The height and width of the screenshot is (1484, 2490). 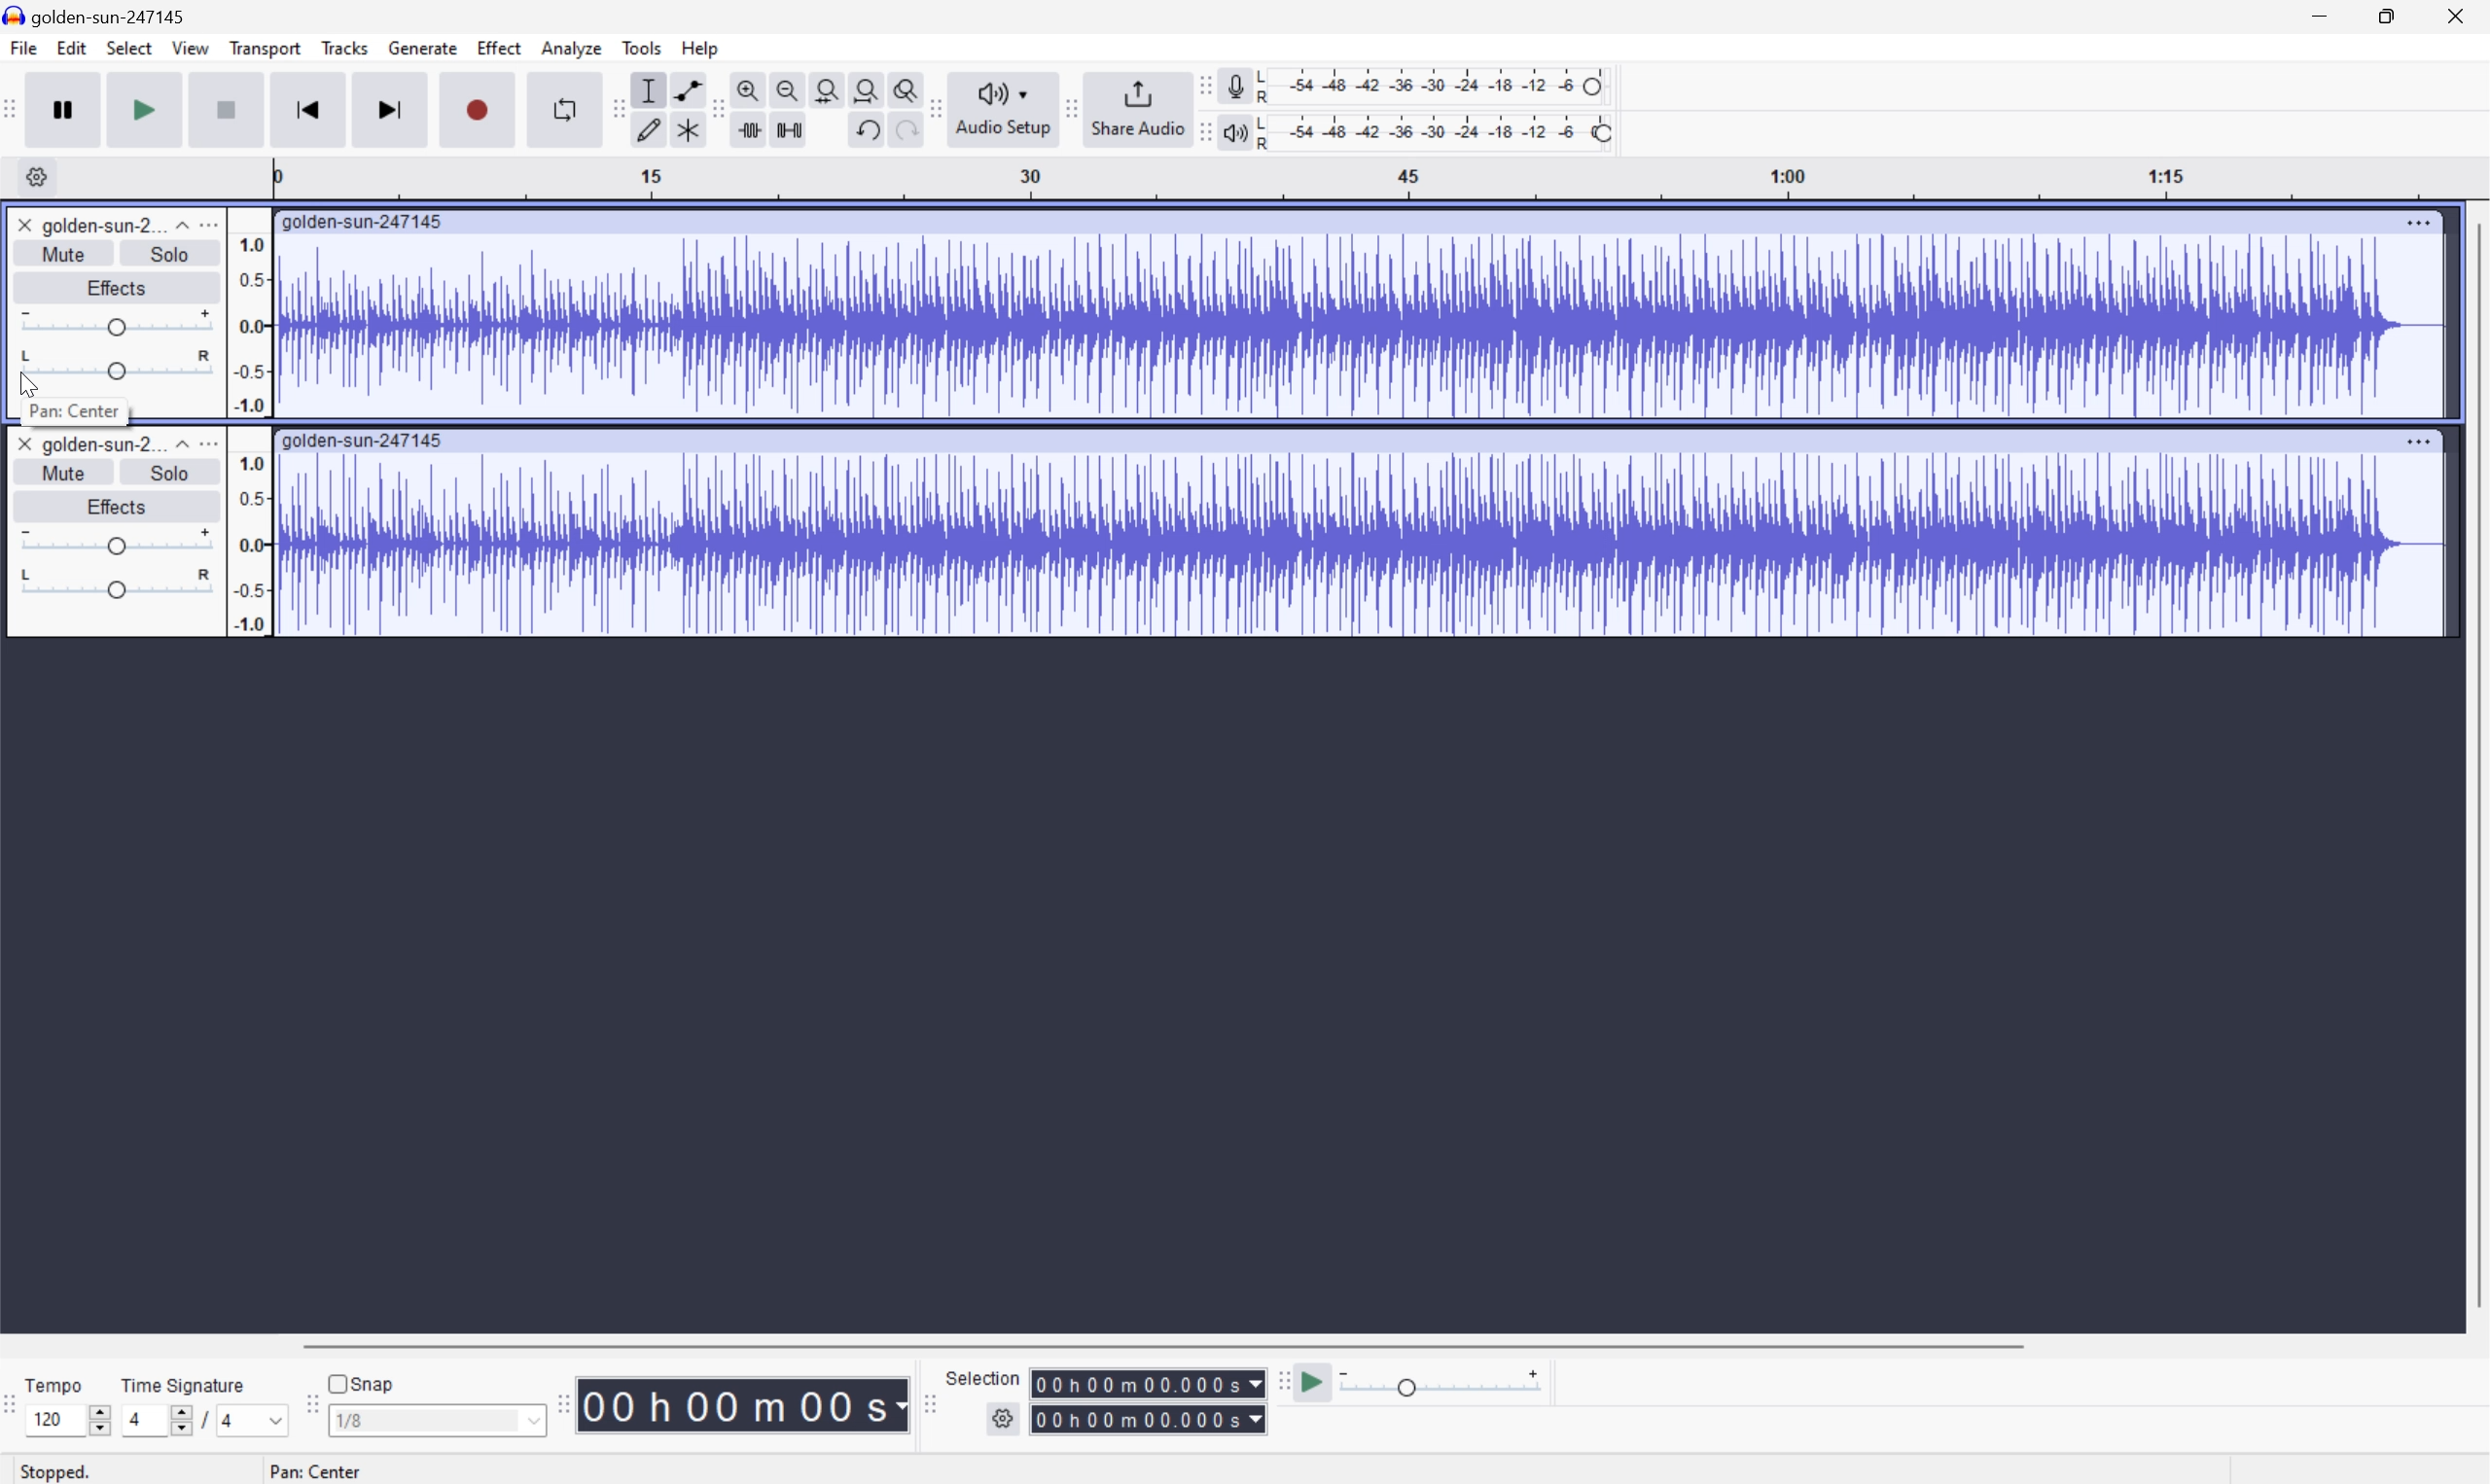 What do you see at coordinates (999, 105) in the screenshot?
I see `Audacity audio setup toolbar` at bounding box center [999, 105].